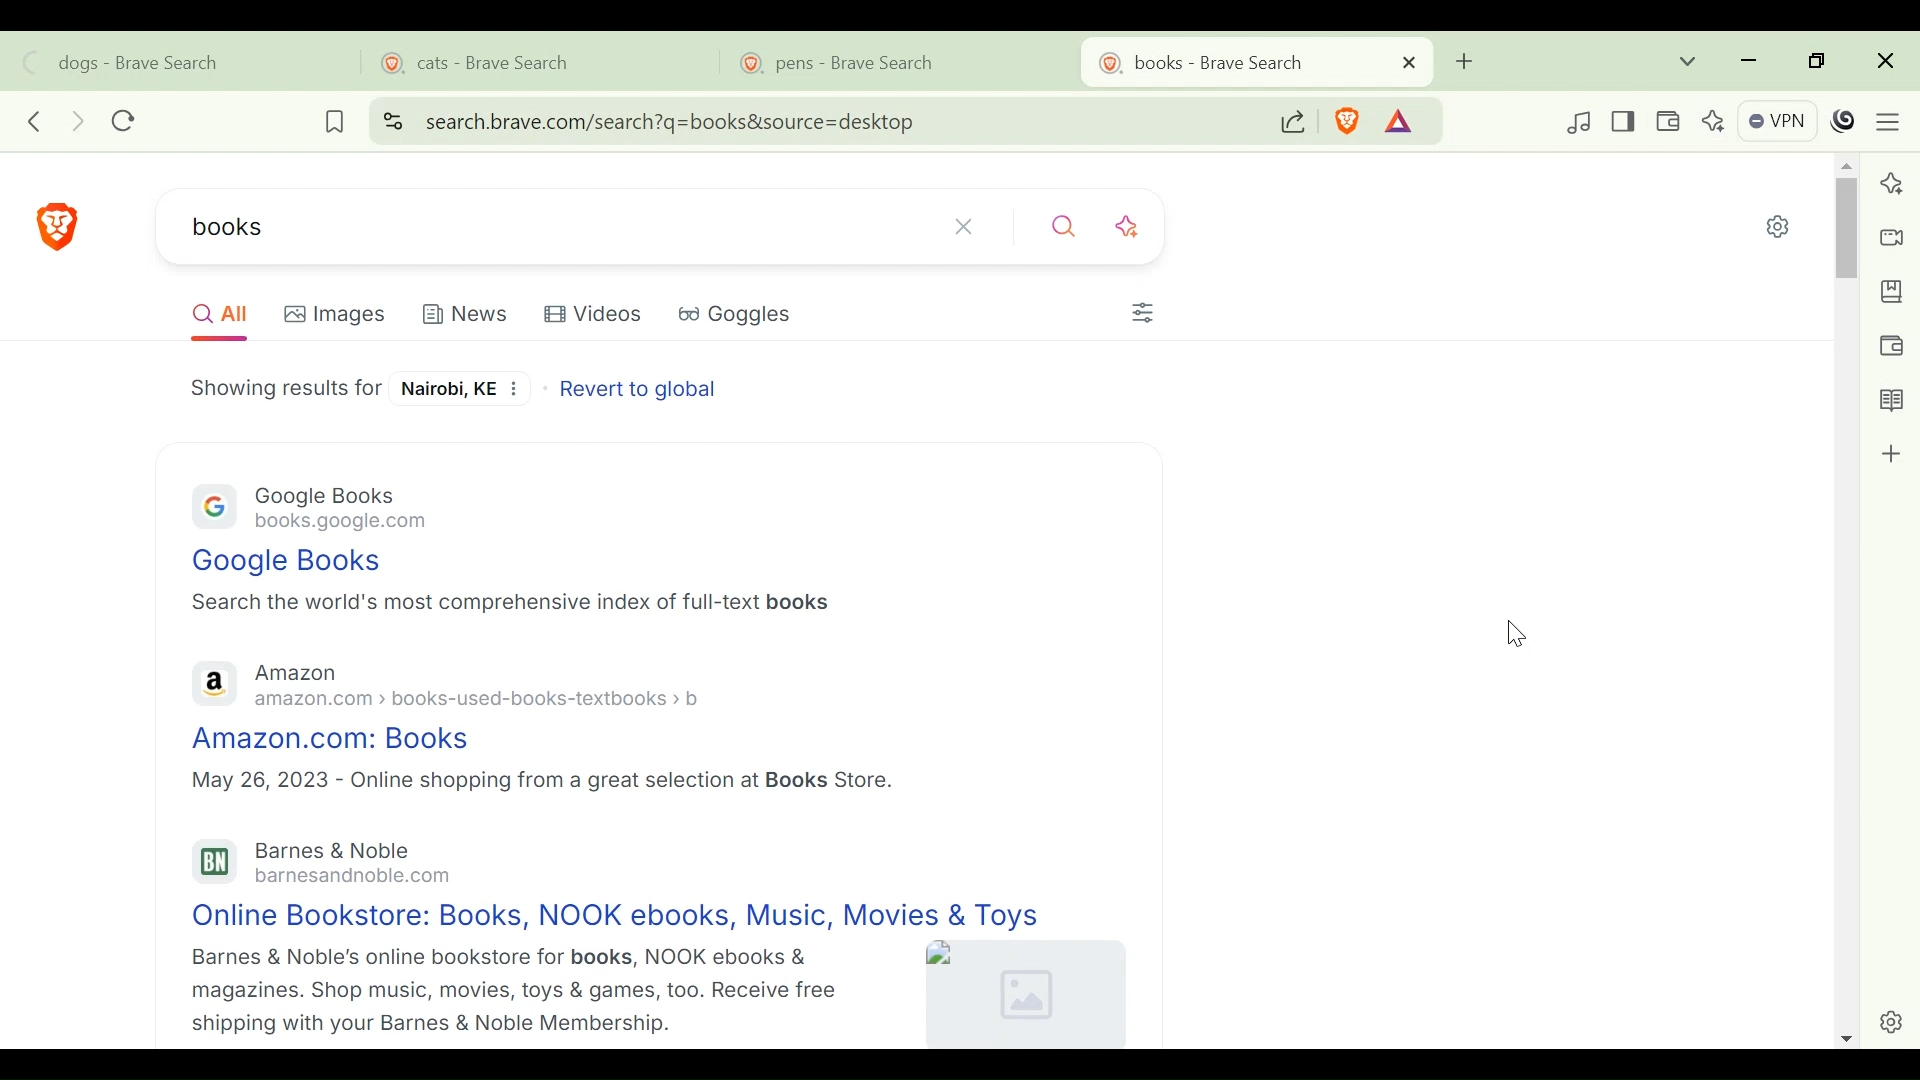 The height and width of the screenshot is (1080, 1920). Describe the element at coordinates (1690, 60) in the screenshot. I see `Search tabs` at that location.